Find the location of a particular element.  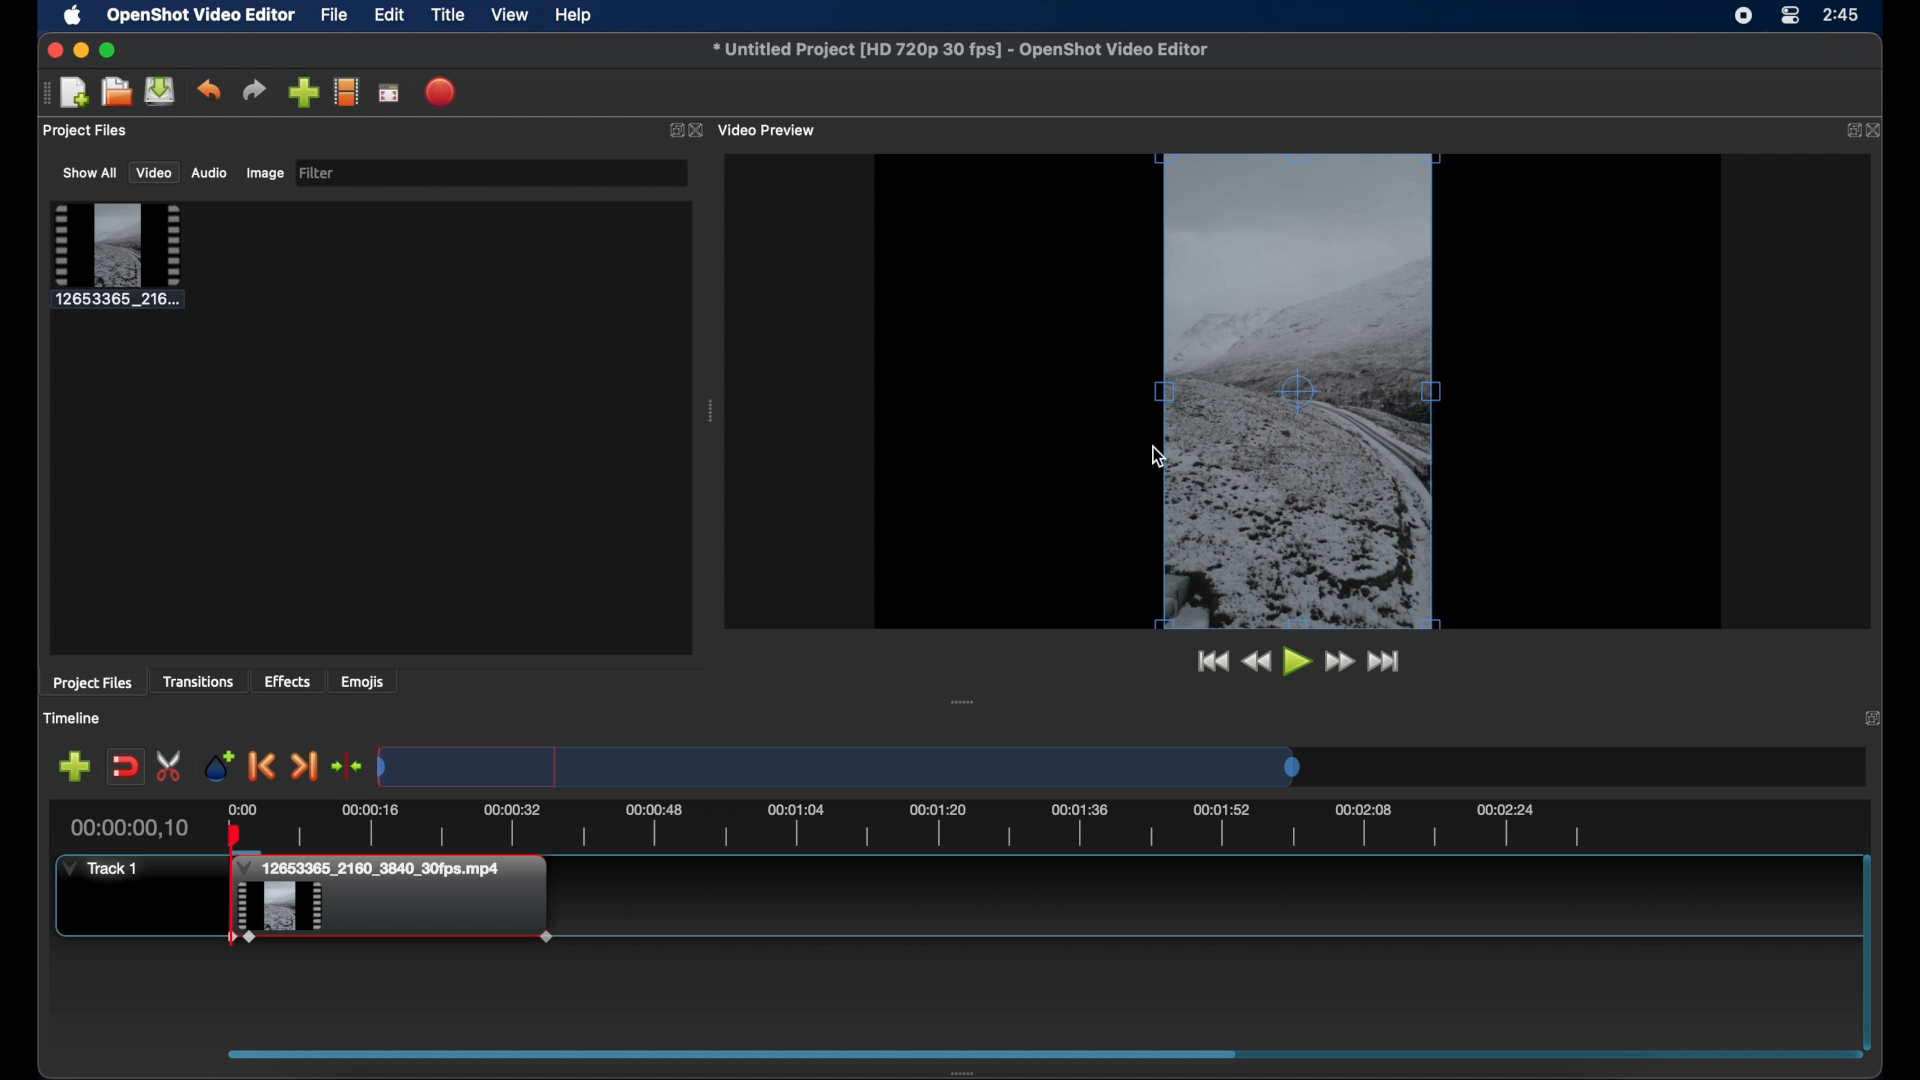

export video is located at coordinates (441, 93).